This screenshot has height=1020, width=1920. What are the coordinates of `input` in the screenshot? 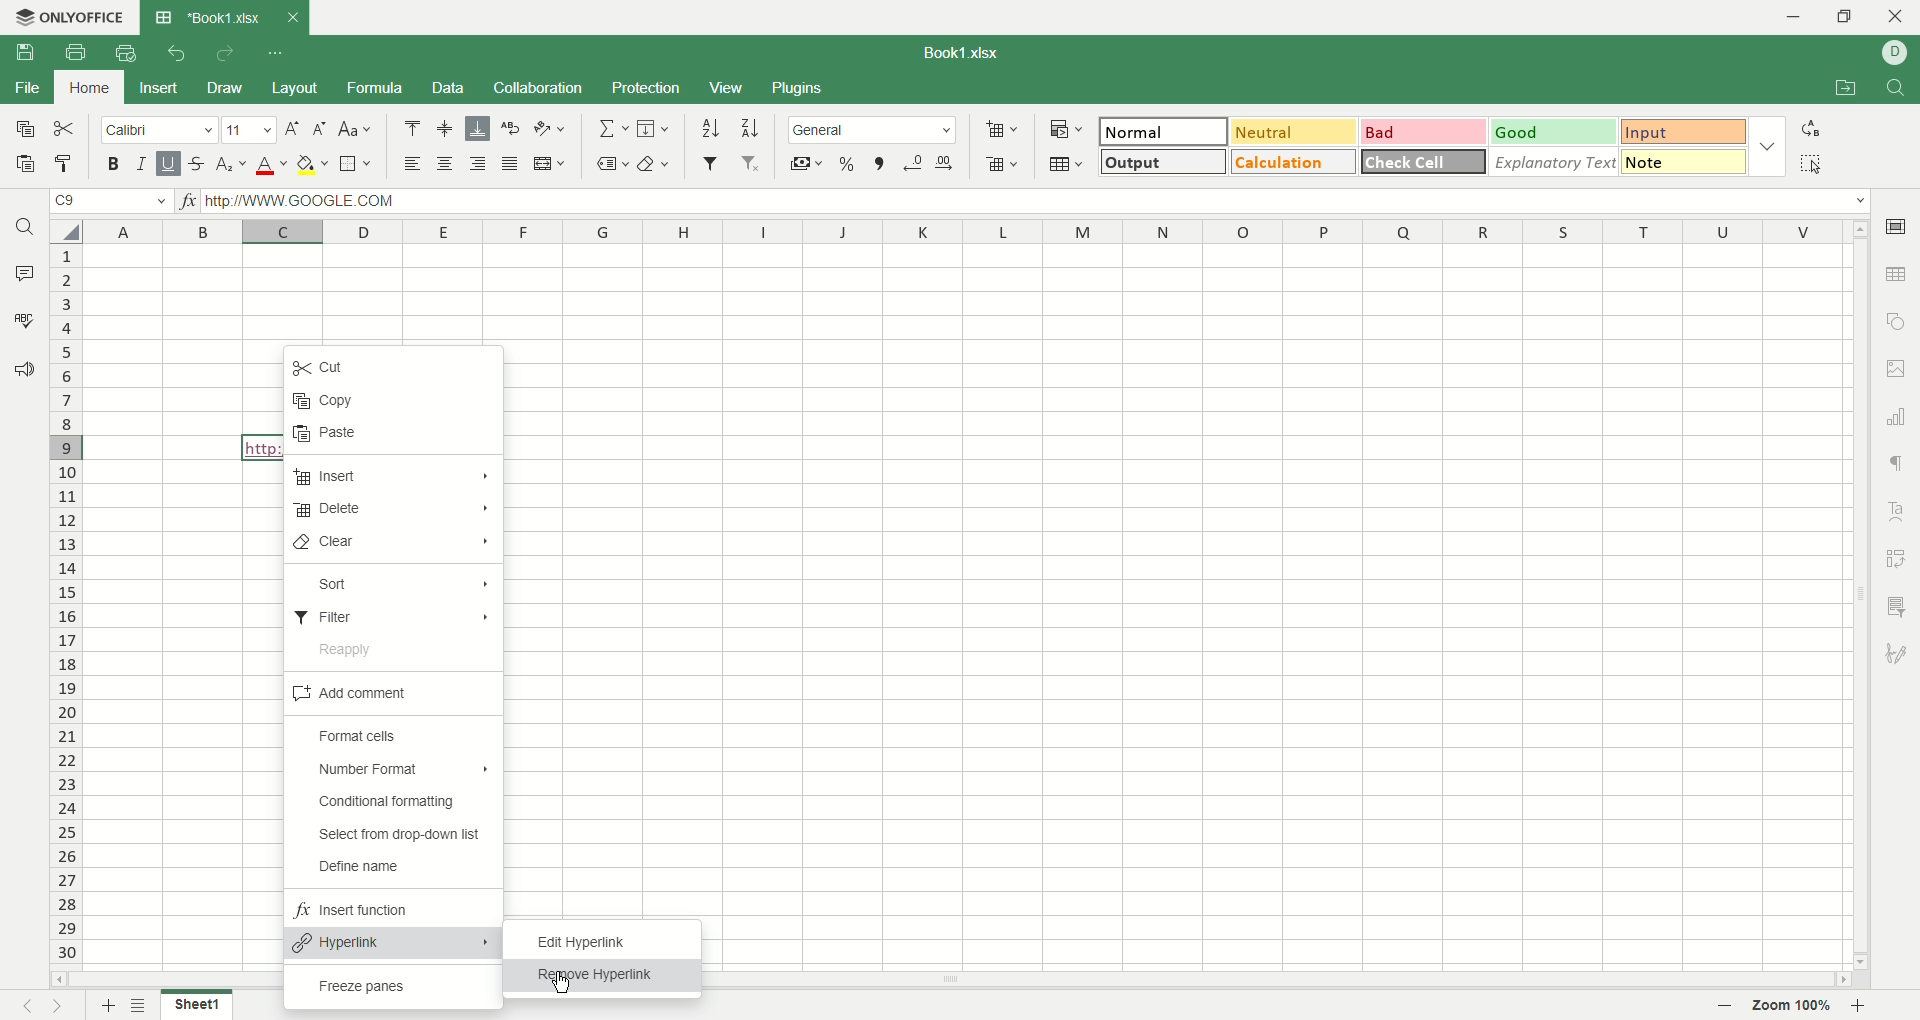 It's located at (1681, 133).